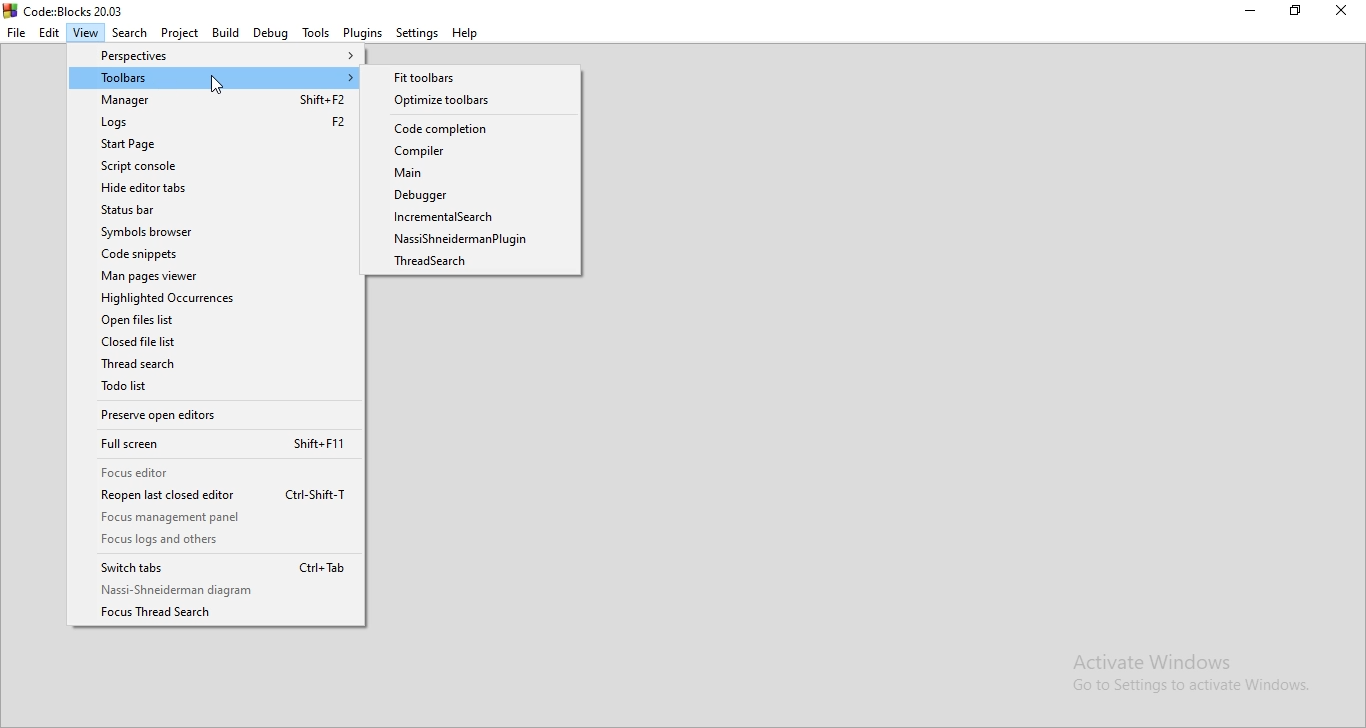 This screenshot has height=728, width=1366. Describe the element at coordinates (219, 447) in the screenshot. I see `Full screen` at that location.